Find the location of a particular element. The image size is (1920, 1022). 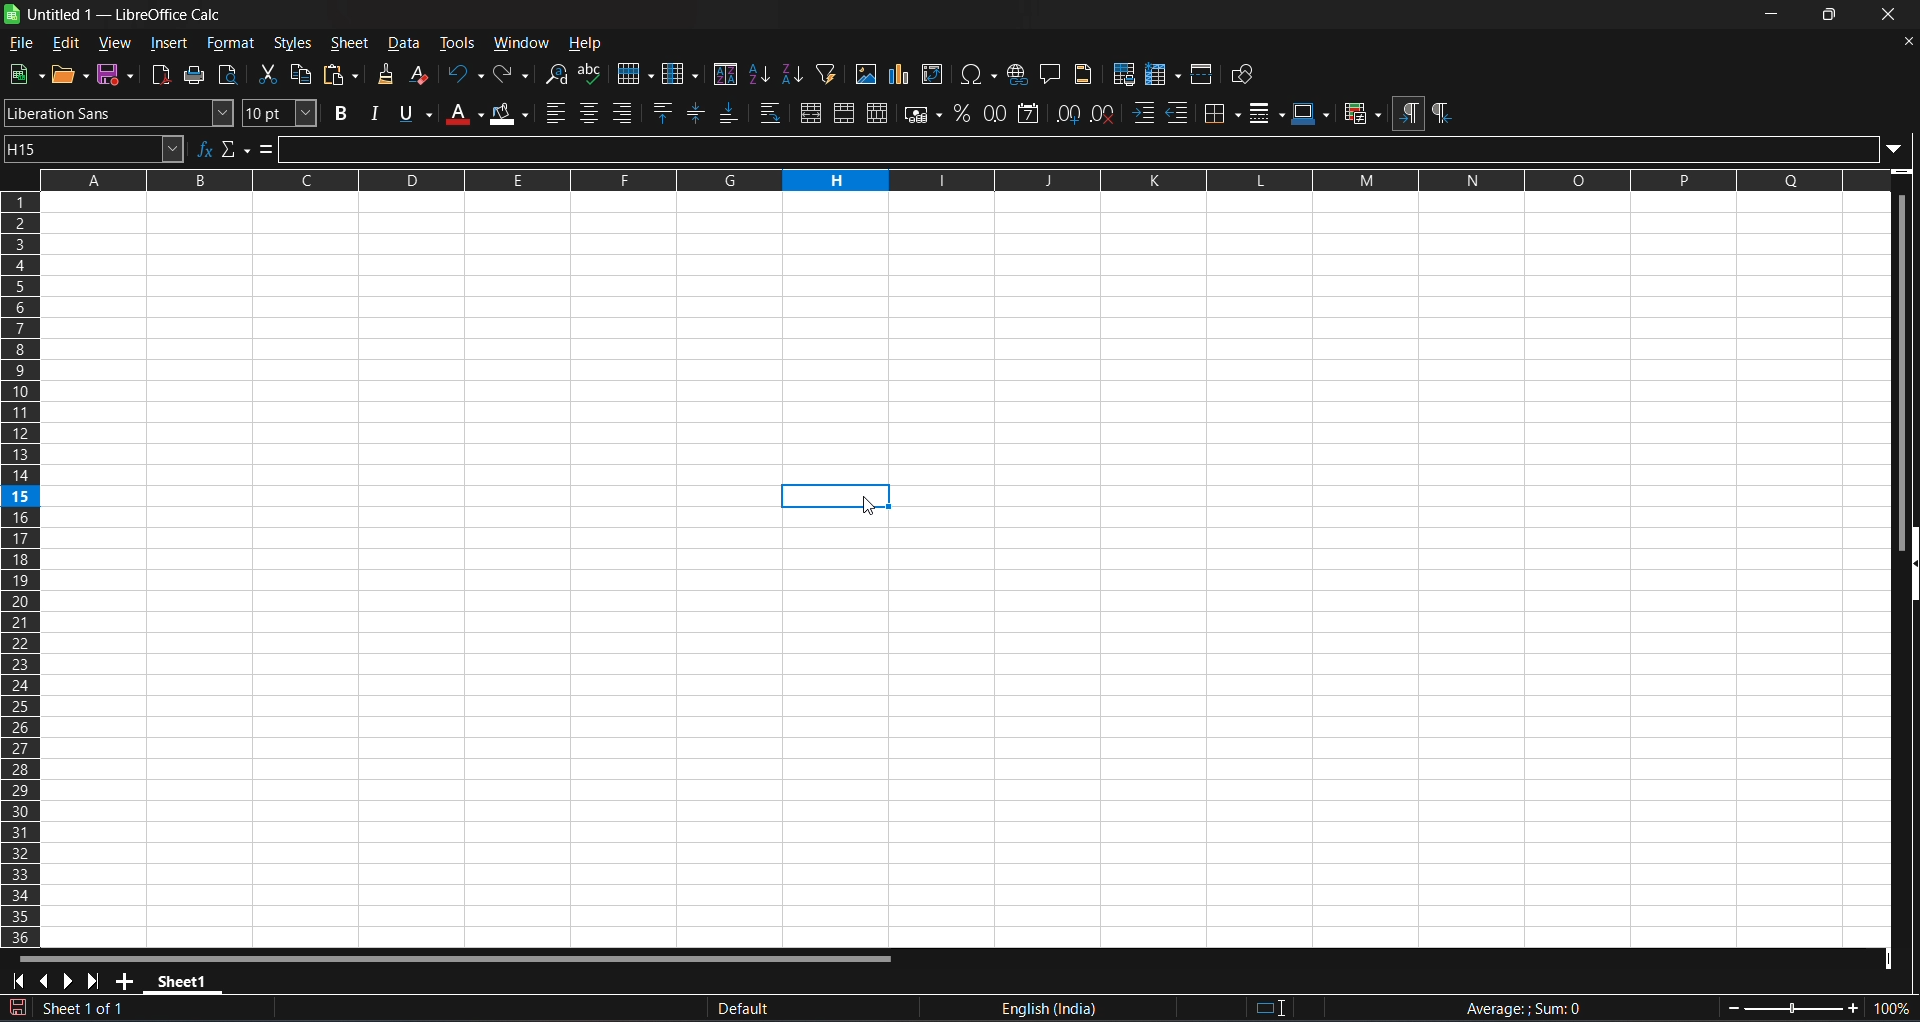

 cell is located at coordinates (834, 496).